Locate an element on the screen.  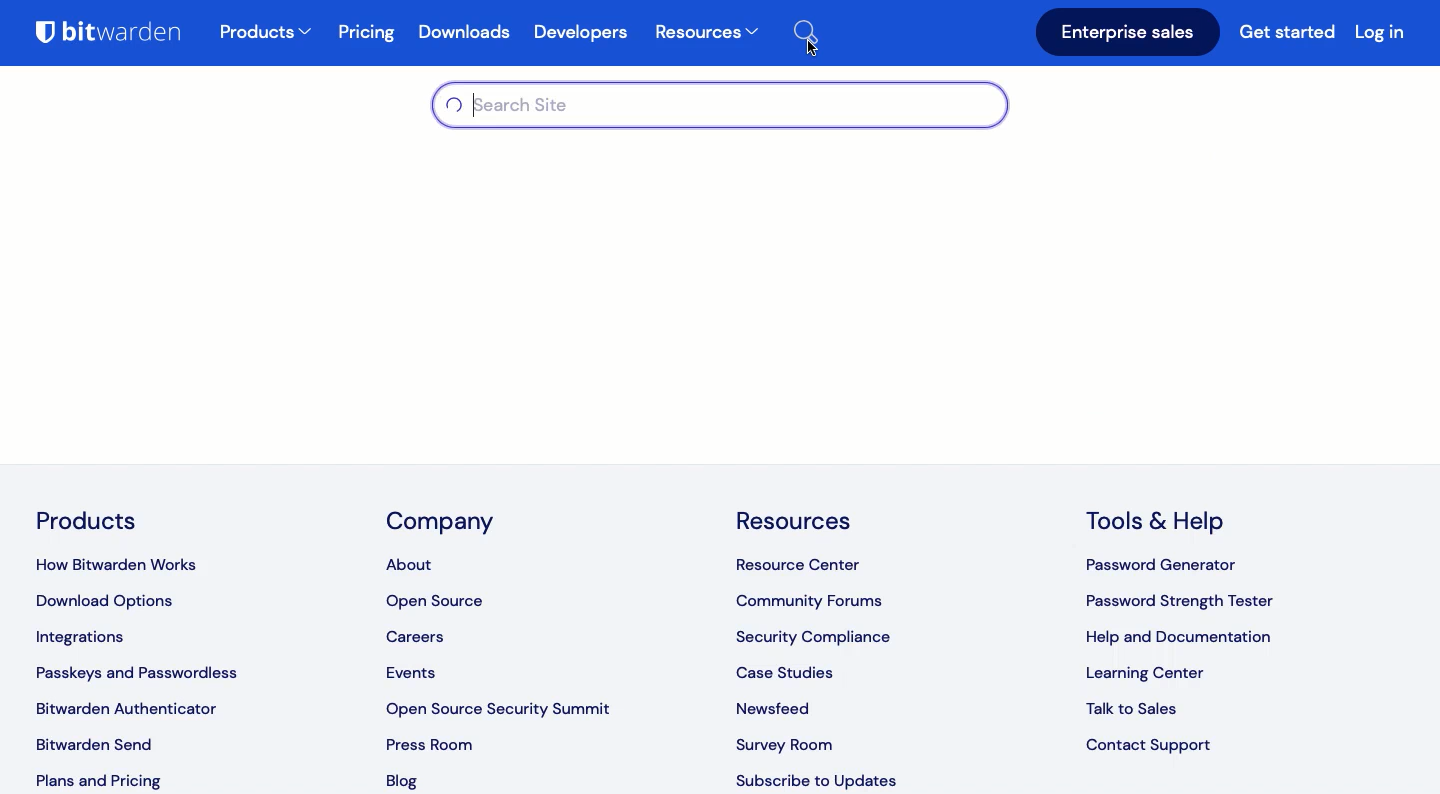
talk to sales is located at coordinates (1141, 709).